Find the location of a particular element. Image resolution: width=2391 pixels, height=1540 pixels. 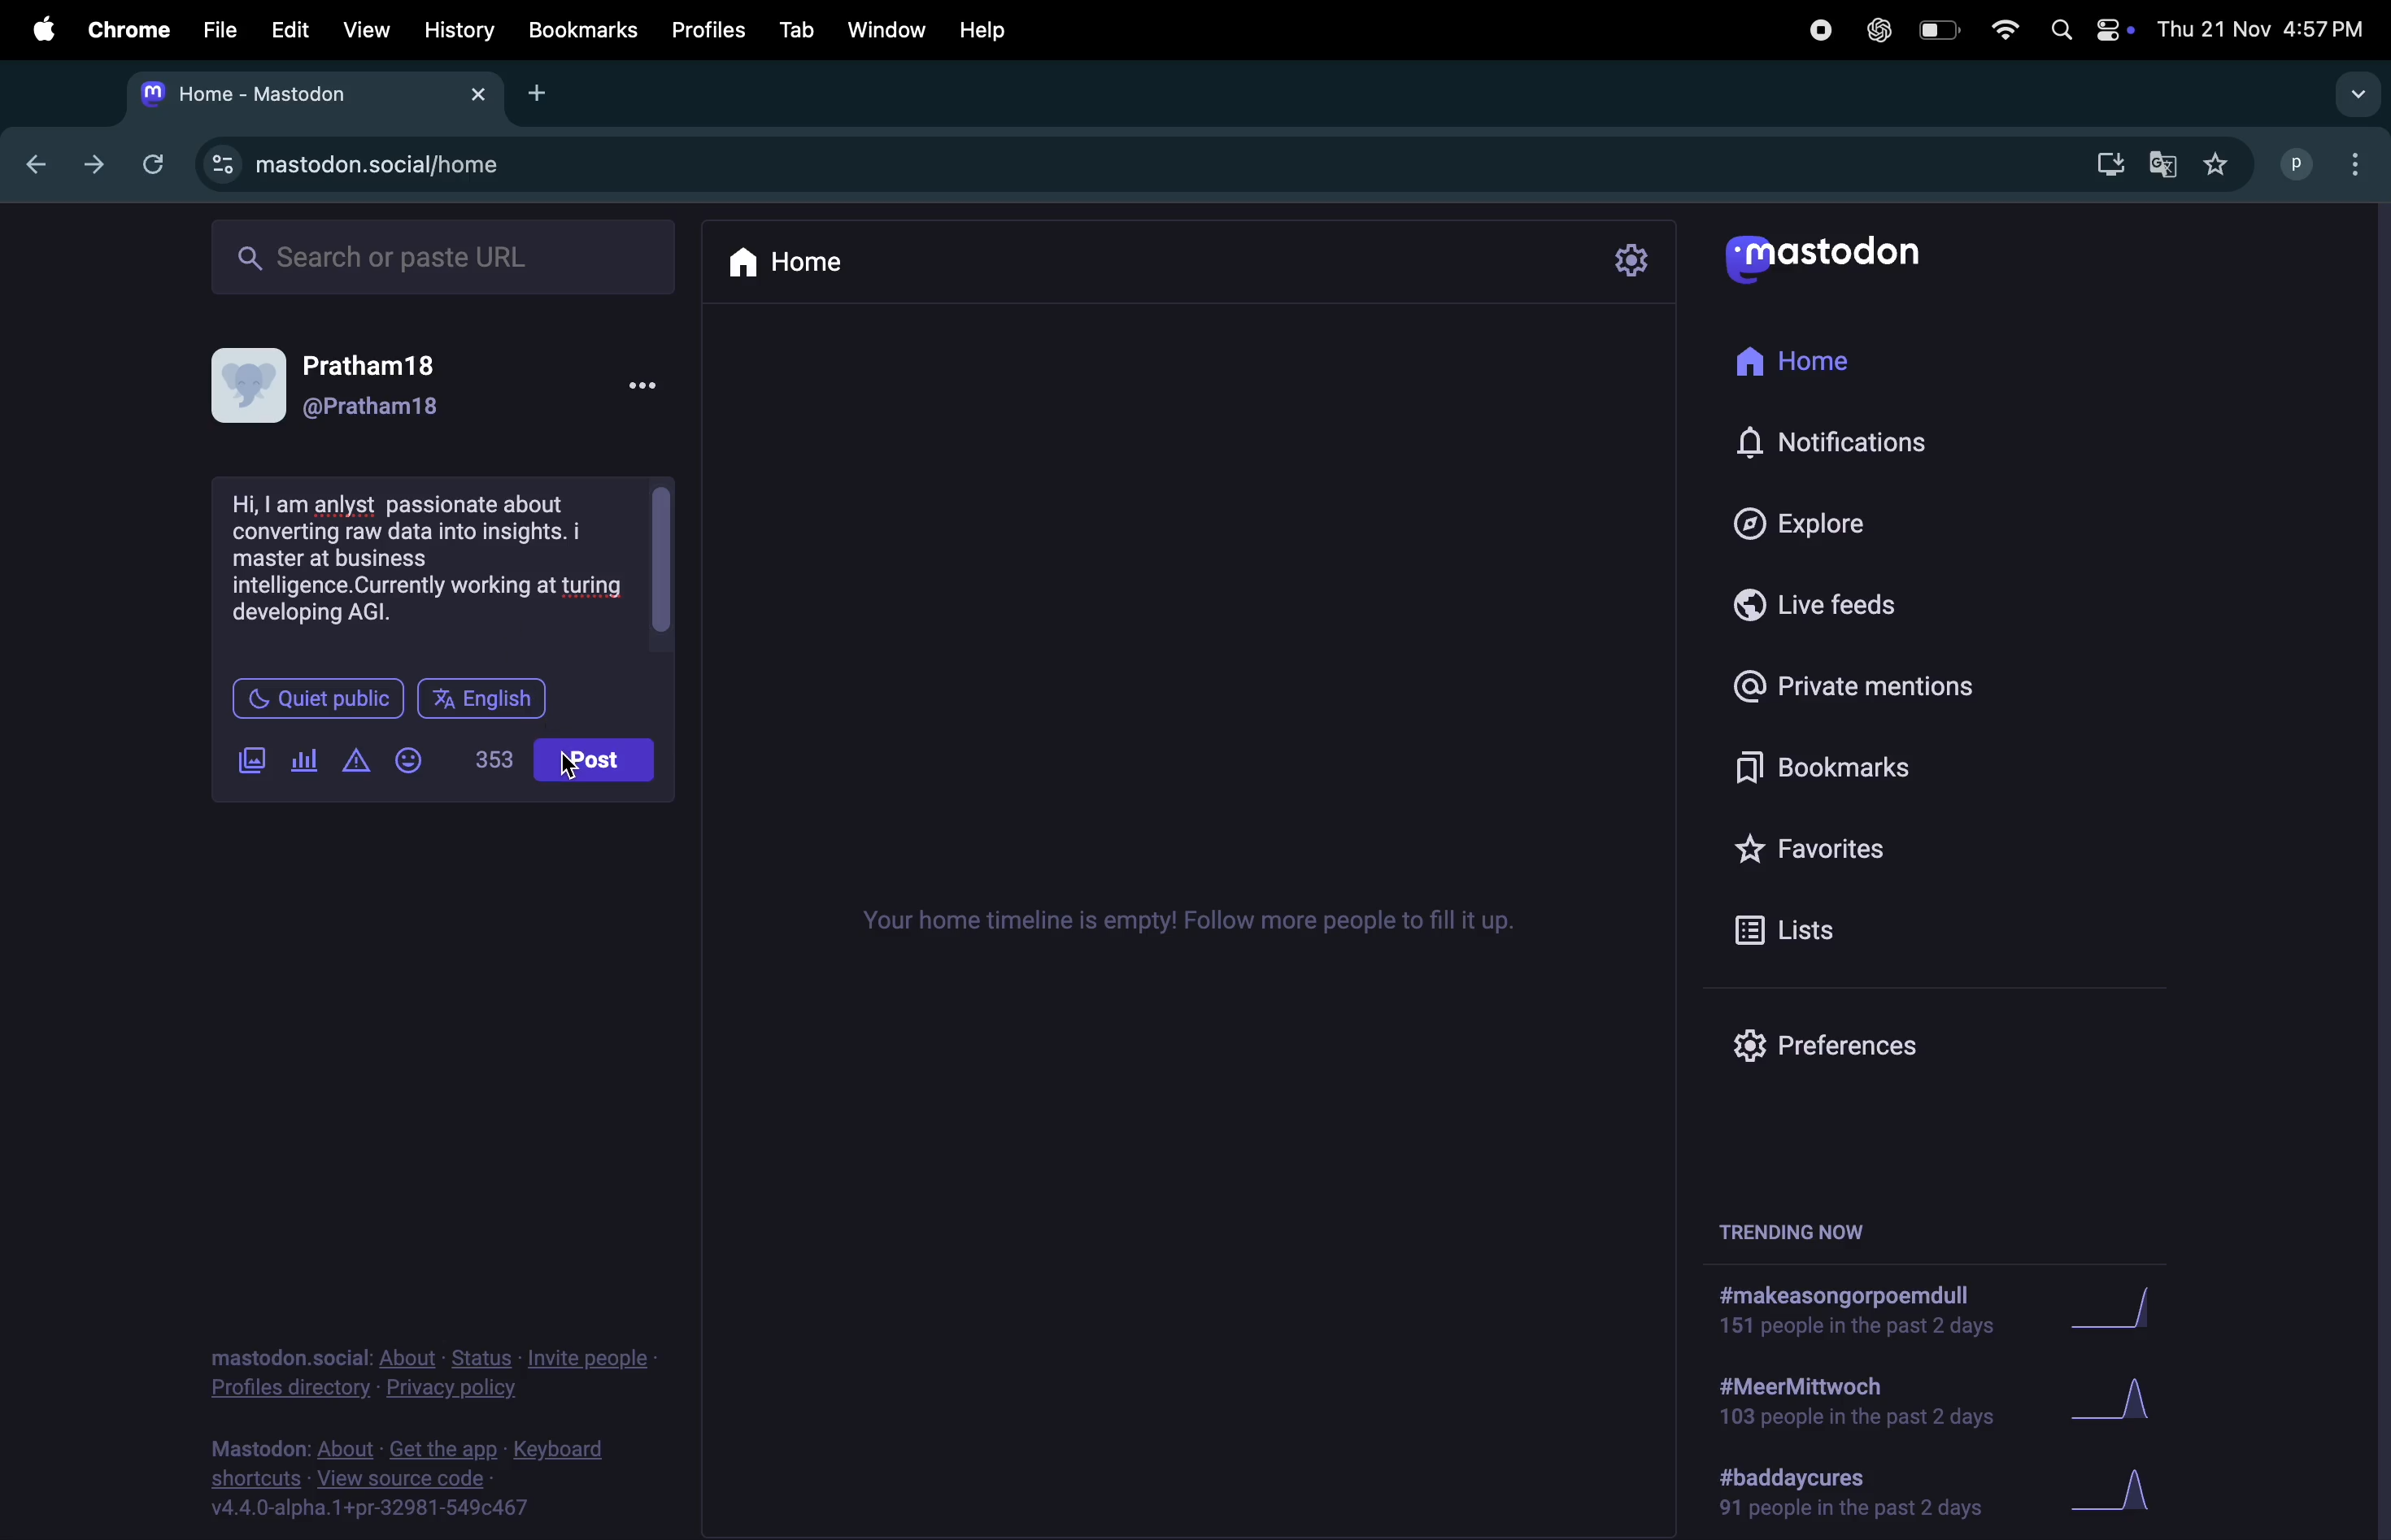

bookmarks is located at coordinates (1831, 773).